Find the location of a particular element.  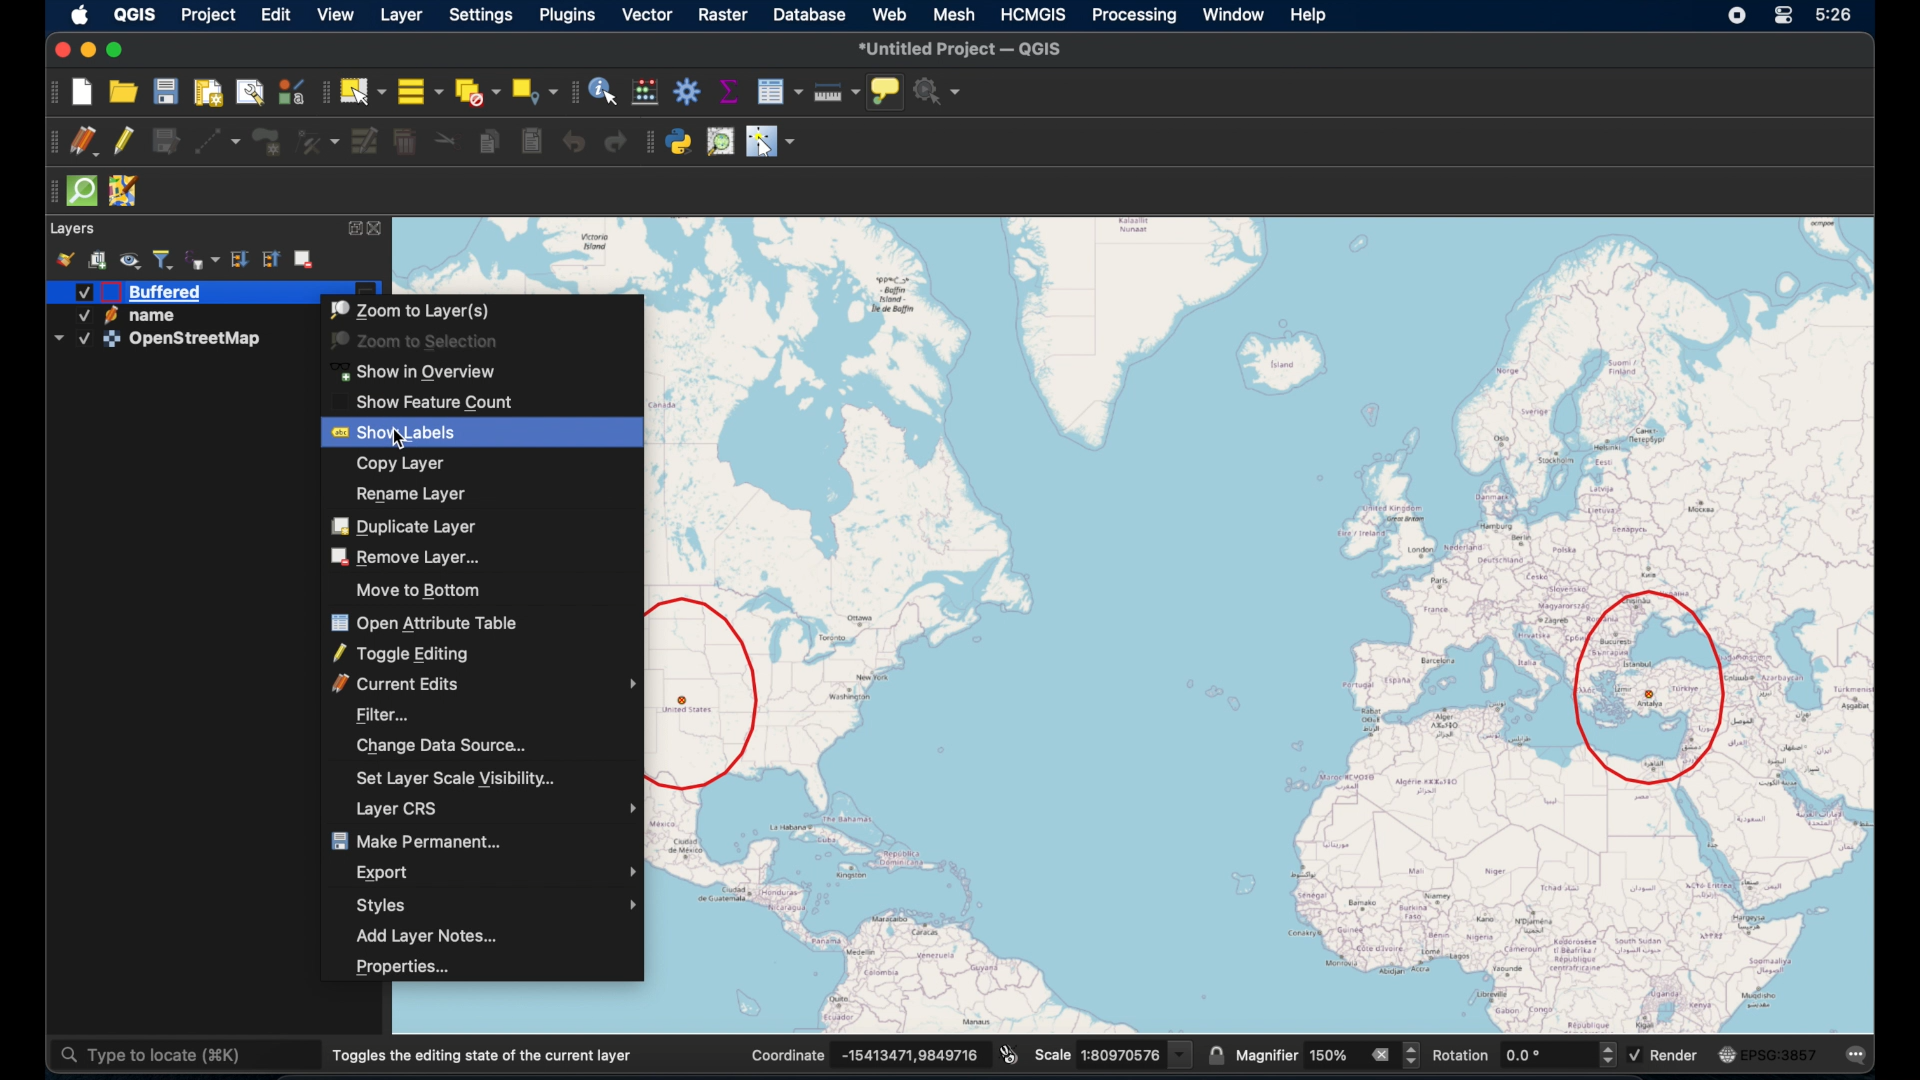

buffer around feature is located at coordinates (1651, 691).